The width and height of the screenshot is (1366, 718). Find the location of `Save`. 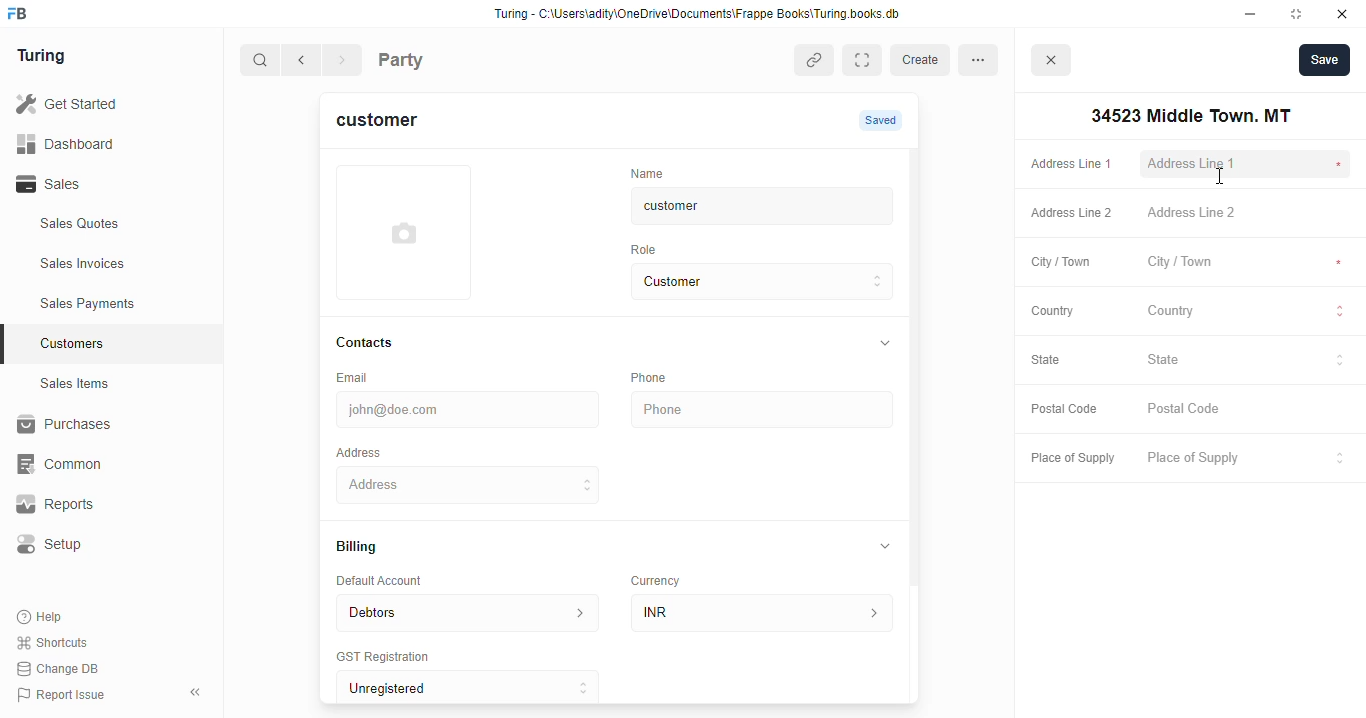

Save is located at coordinates (1324, 59).